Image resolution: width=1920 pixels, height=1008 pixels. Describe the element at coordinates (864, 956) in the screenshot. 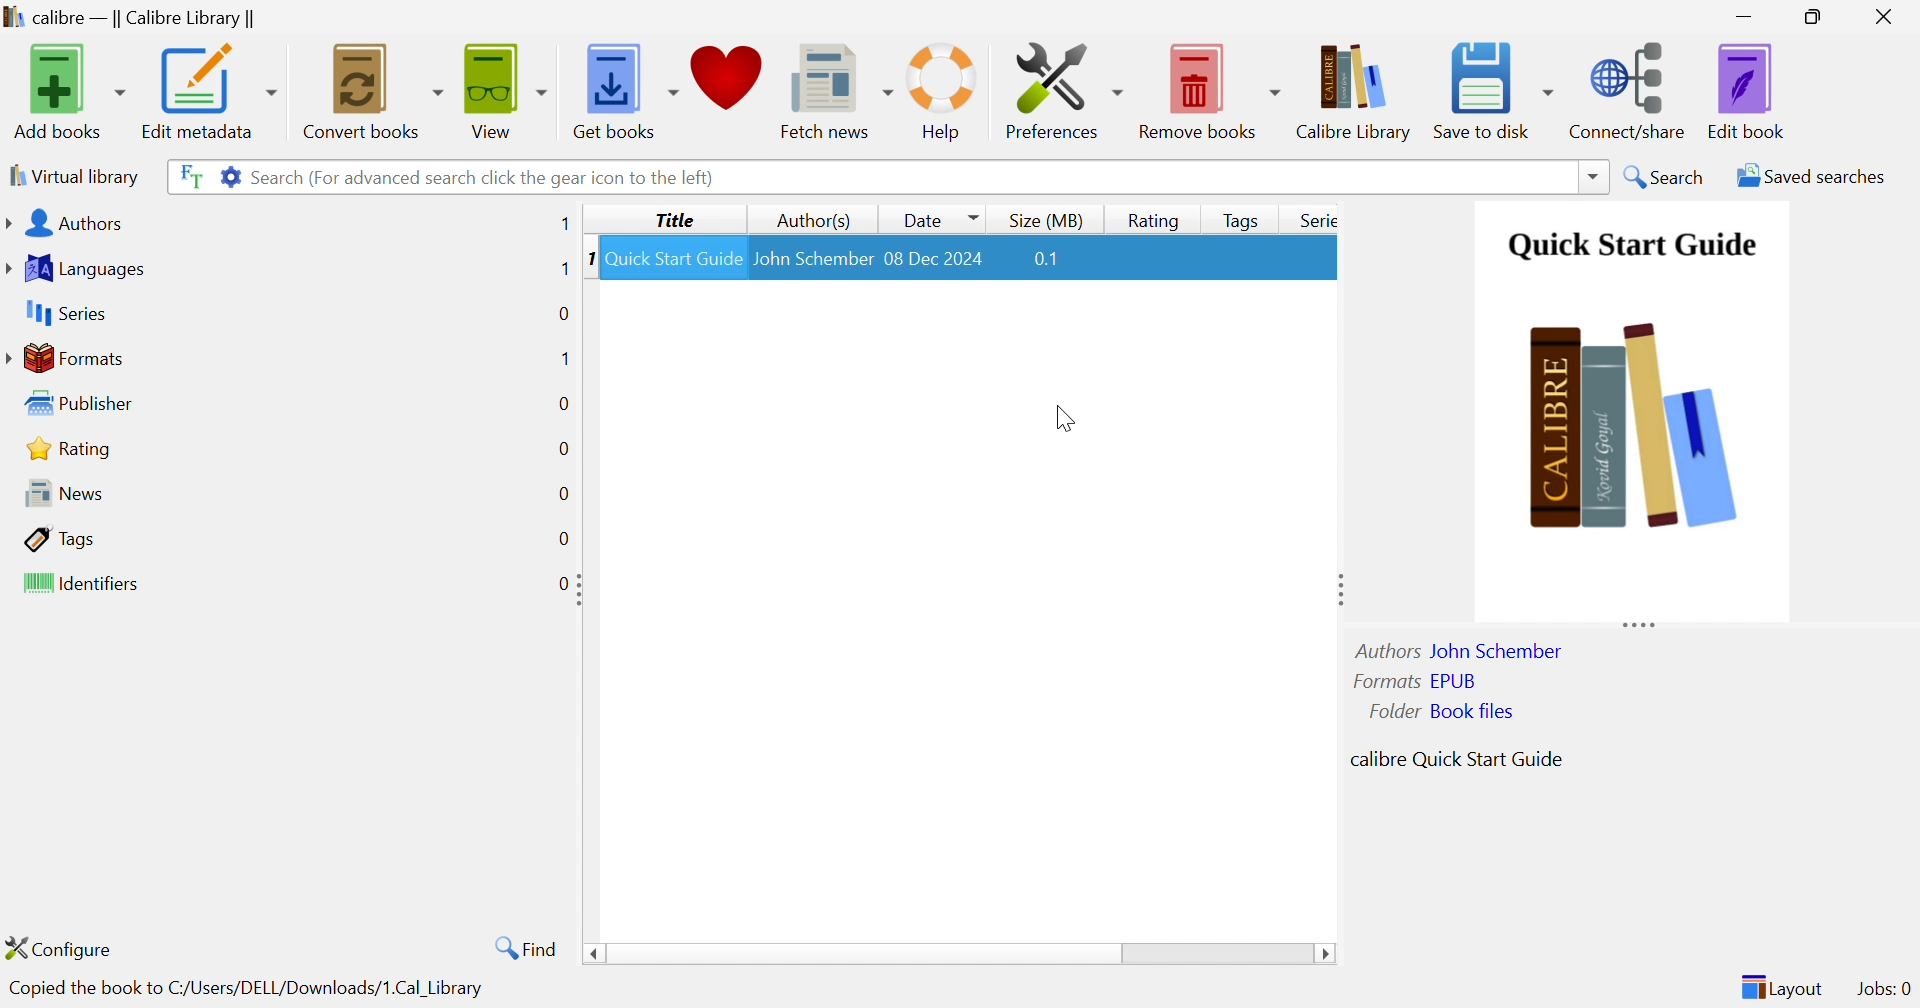

I see `Drop Down` at that location.